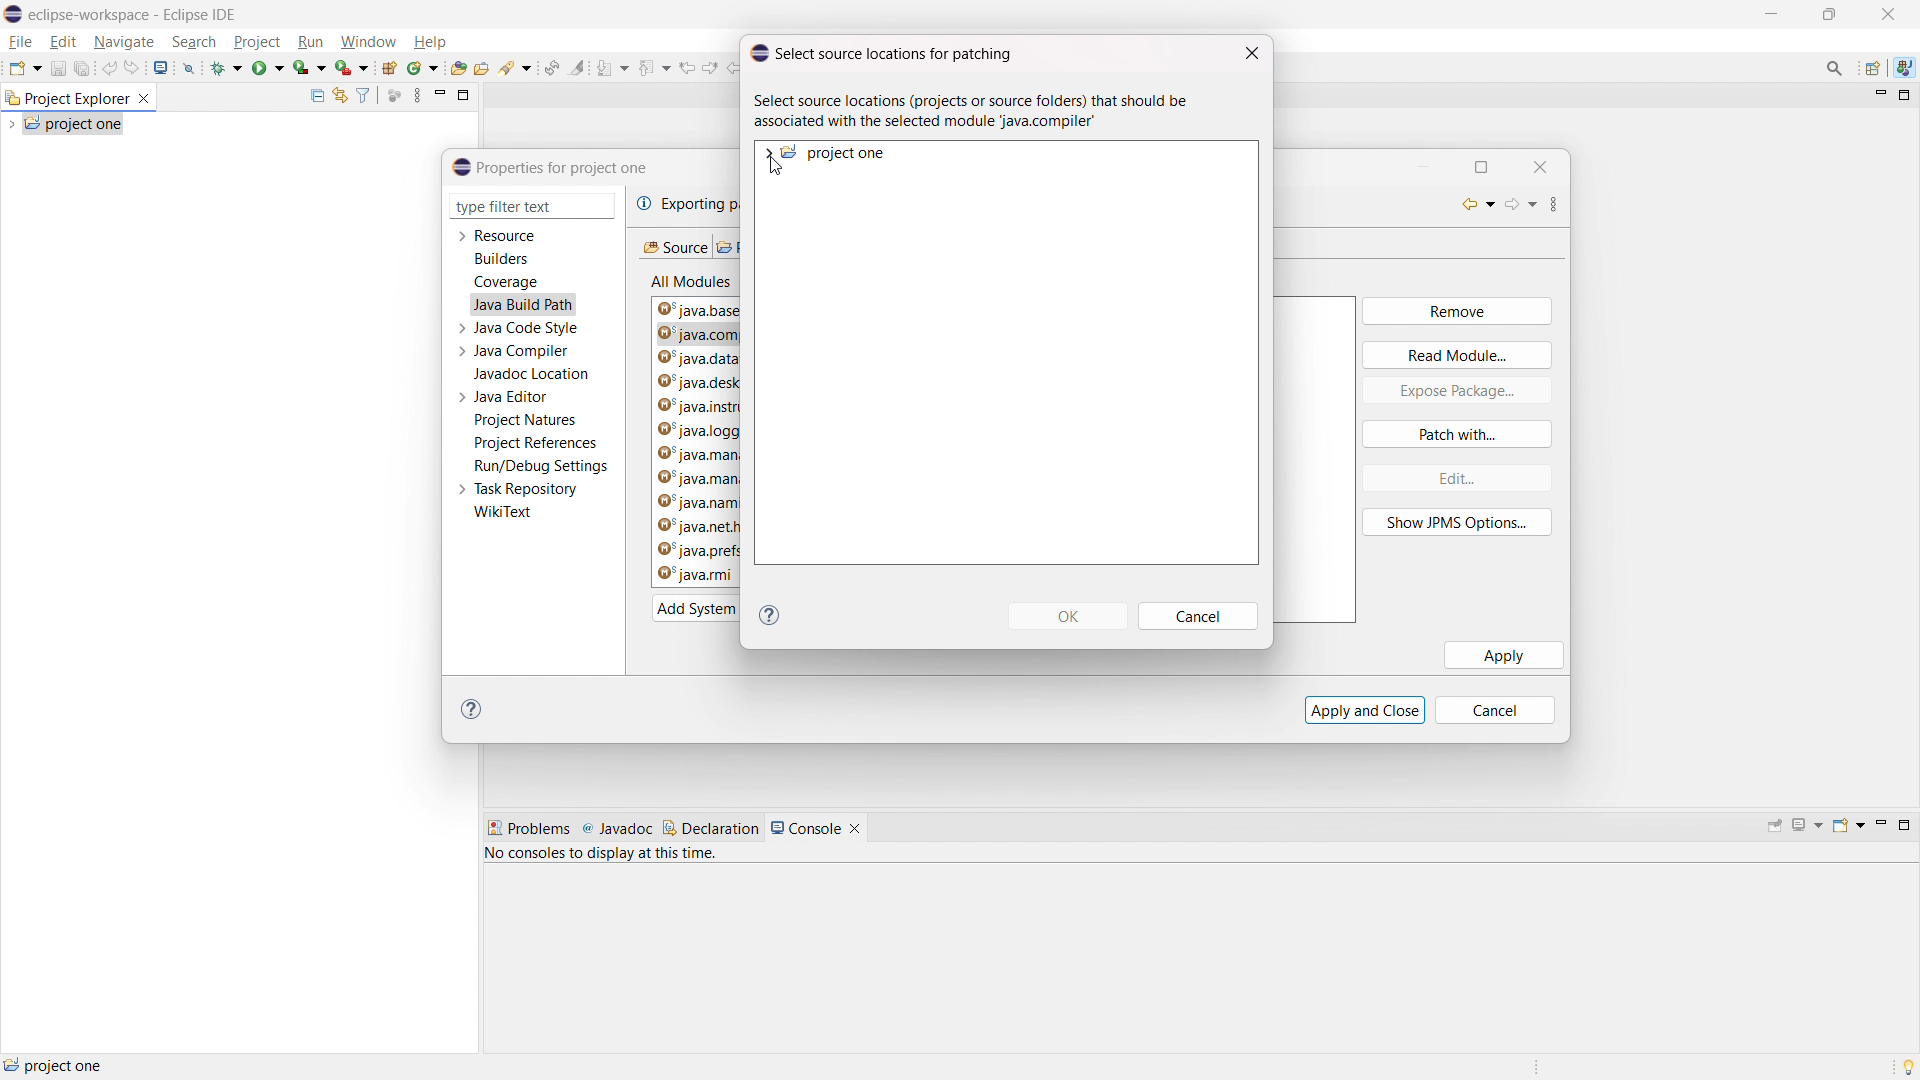  Describe the element at coordinates (1879, 826) in the screenshot. I see `minimize` at that location.